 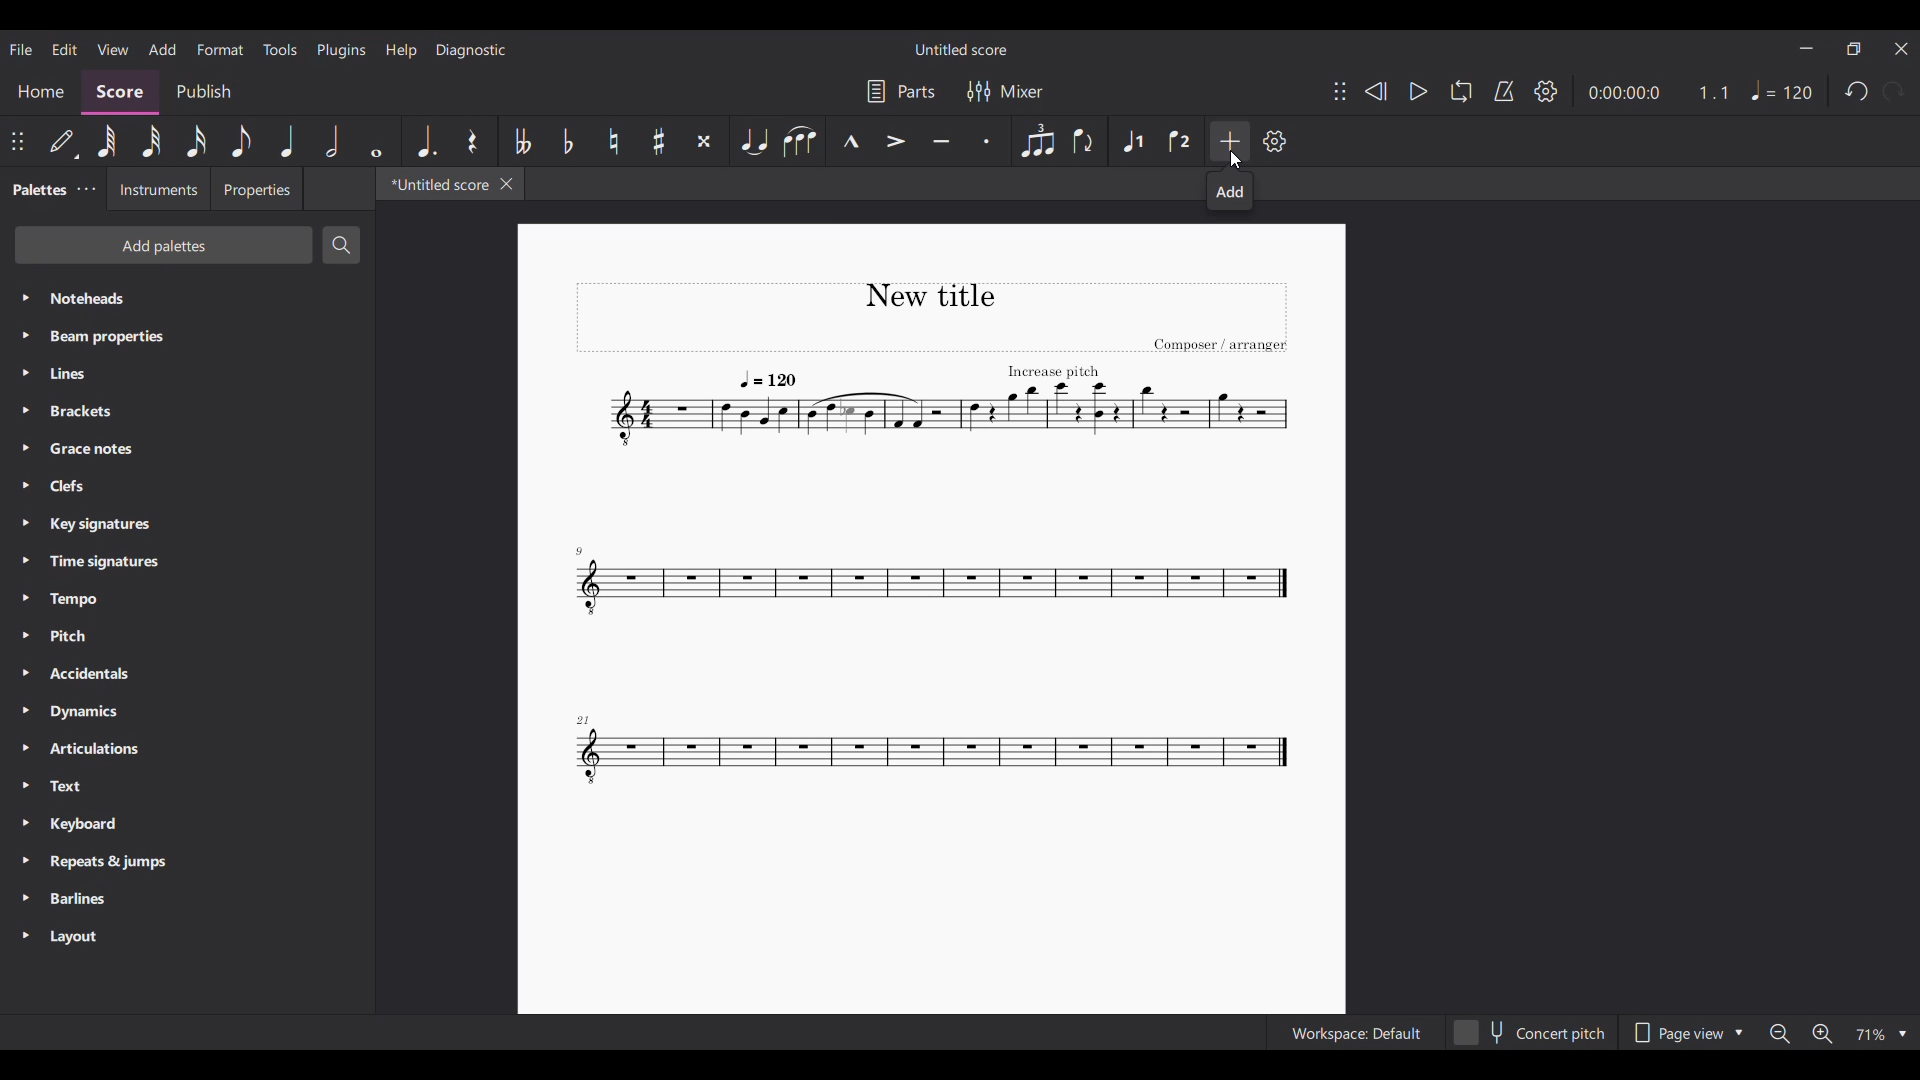 What do you see at coordinates (1532, 1032) in the screenshot?
I see `Concert pitch toggle` at bounding box center [1532, 1032].